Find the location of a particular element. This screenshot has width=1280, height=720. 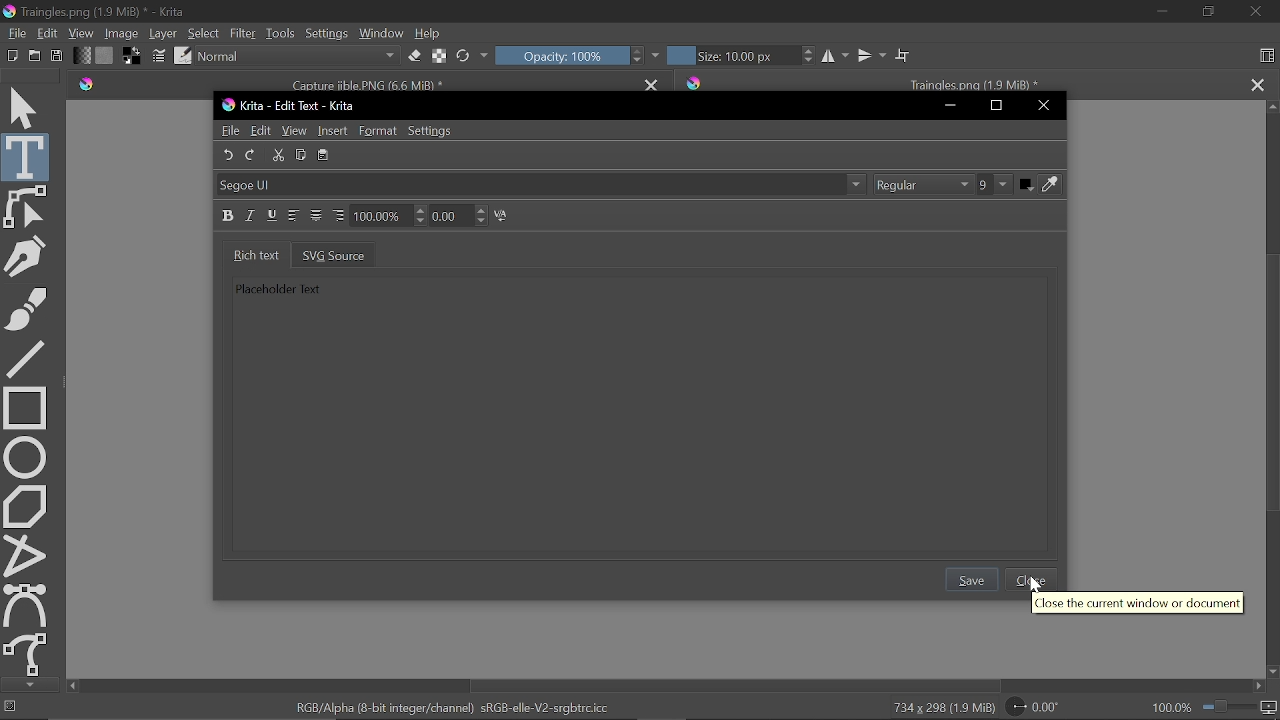

SVG Source is located at coordinates (333, 254).